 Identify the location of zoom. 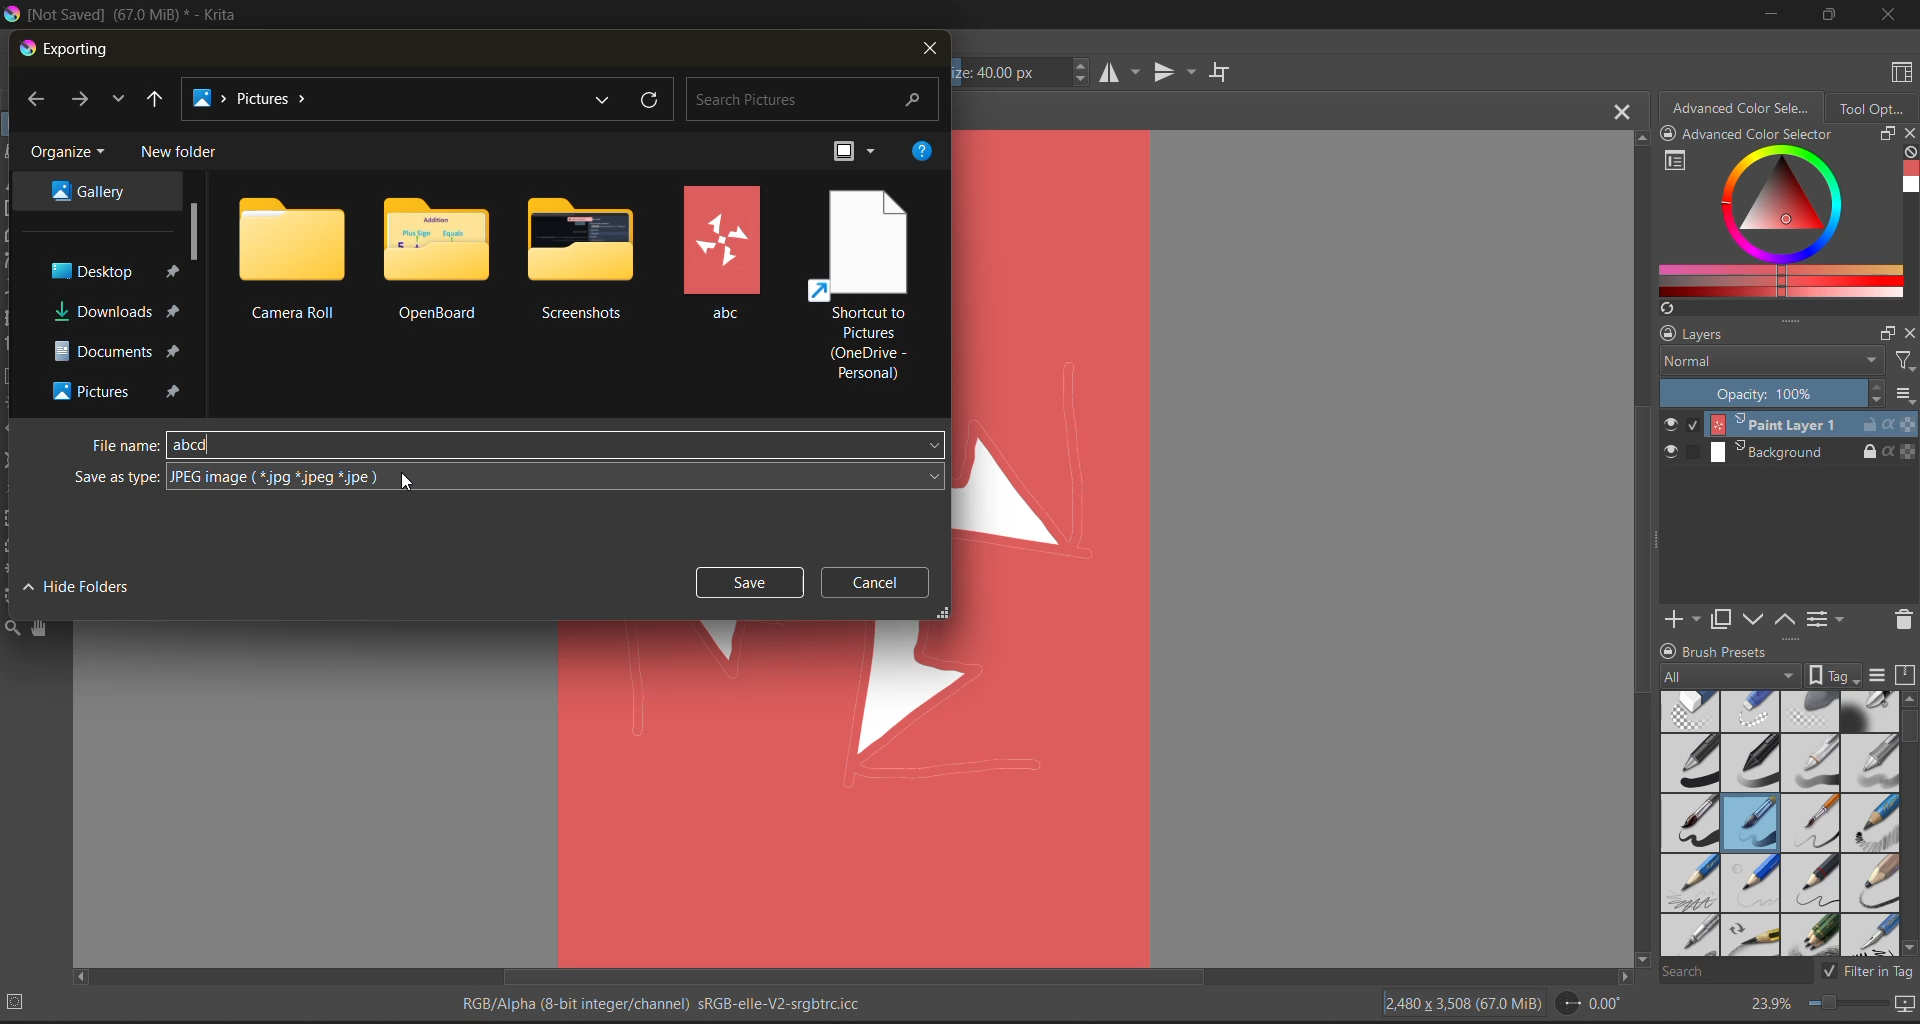
(1852, 1005).